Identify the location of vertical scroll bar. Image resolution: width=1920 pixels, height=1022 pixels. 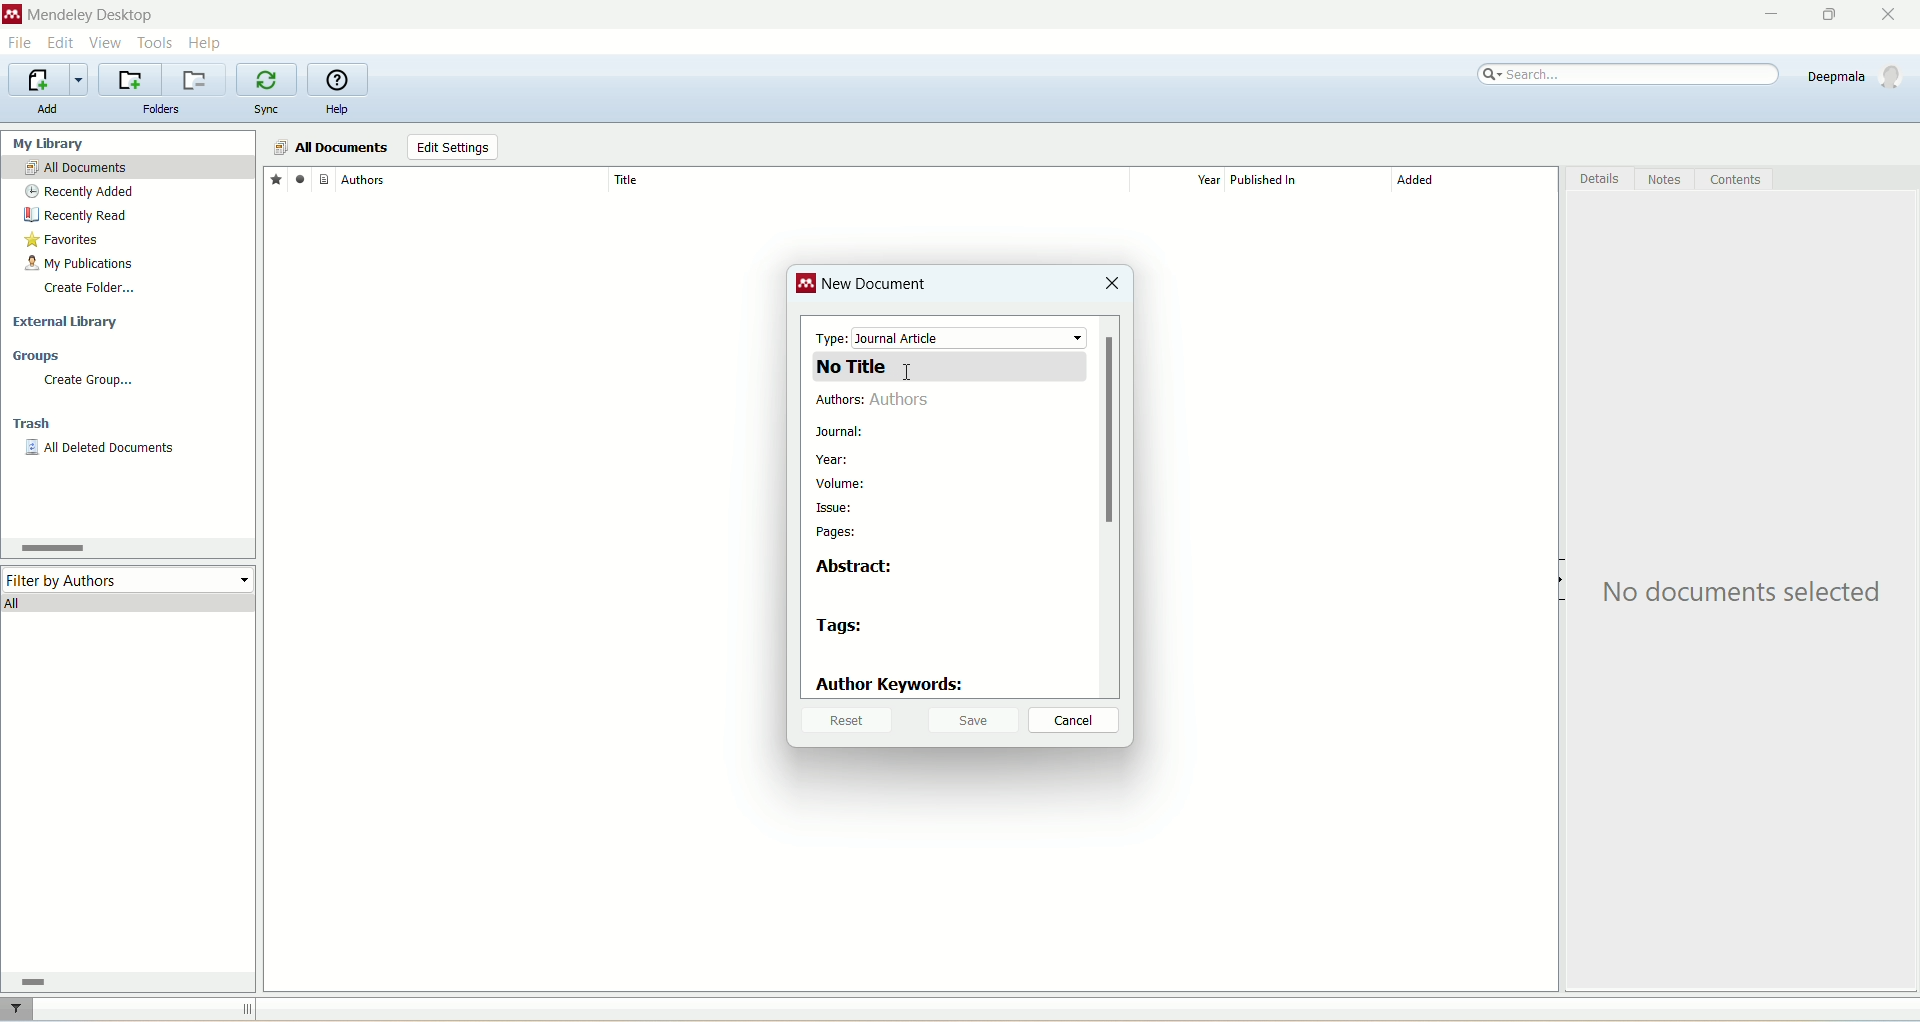
(1109, 505).